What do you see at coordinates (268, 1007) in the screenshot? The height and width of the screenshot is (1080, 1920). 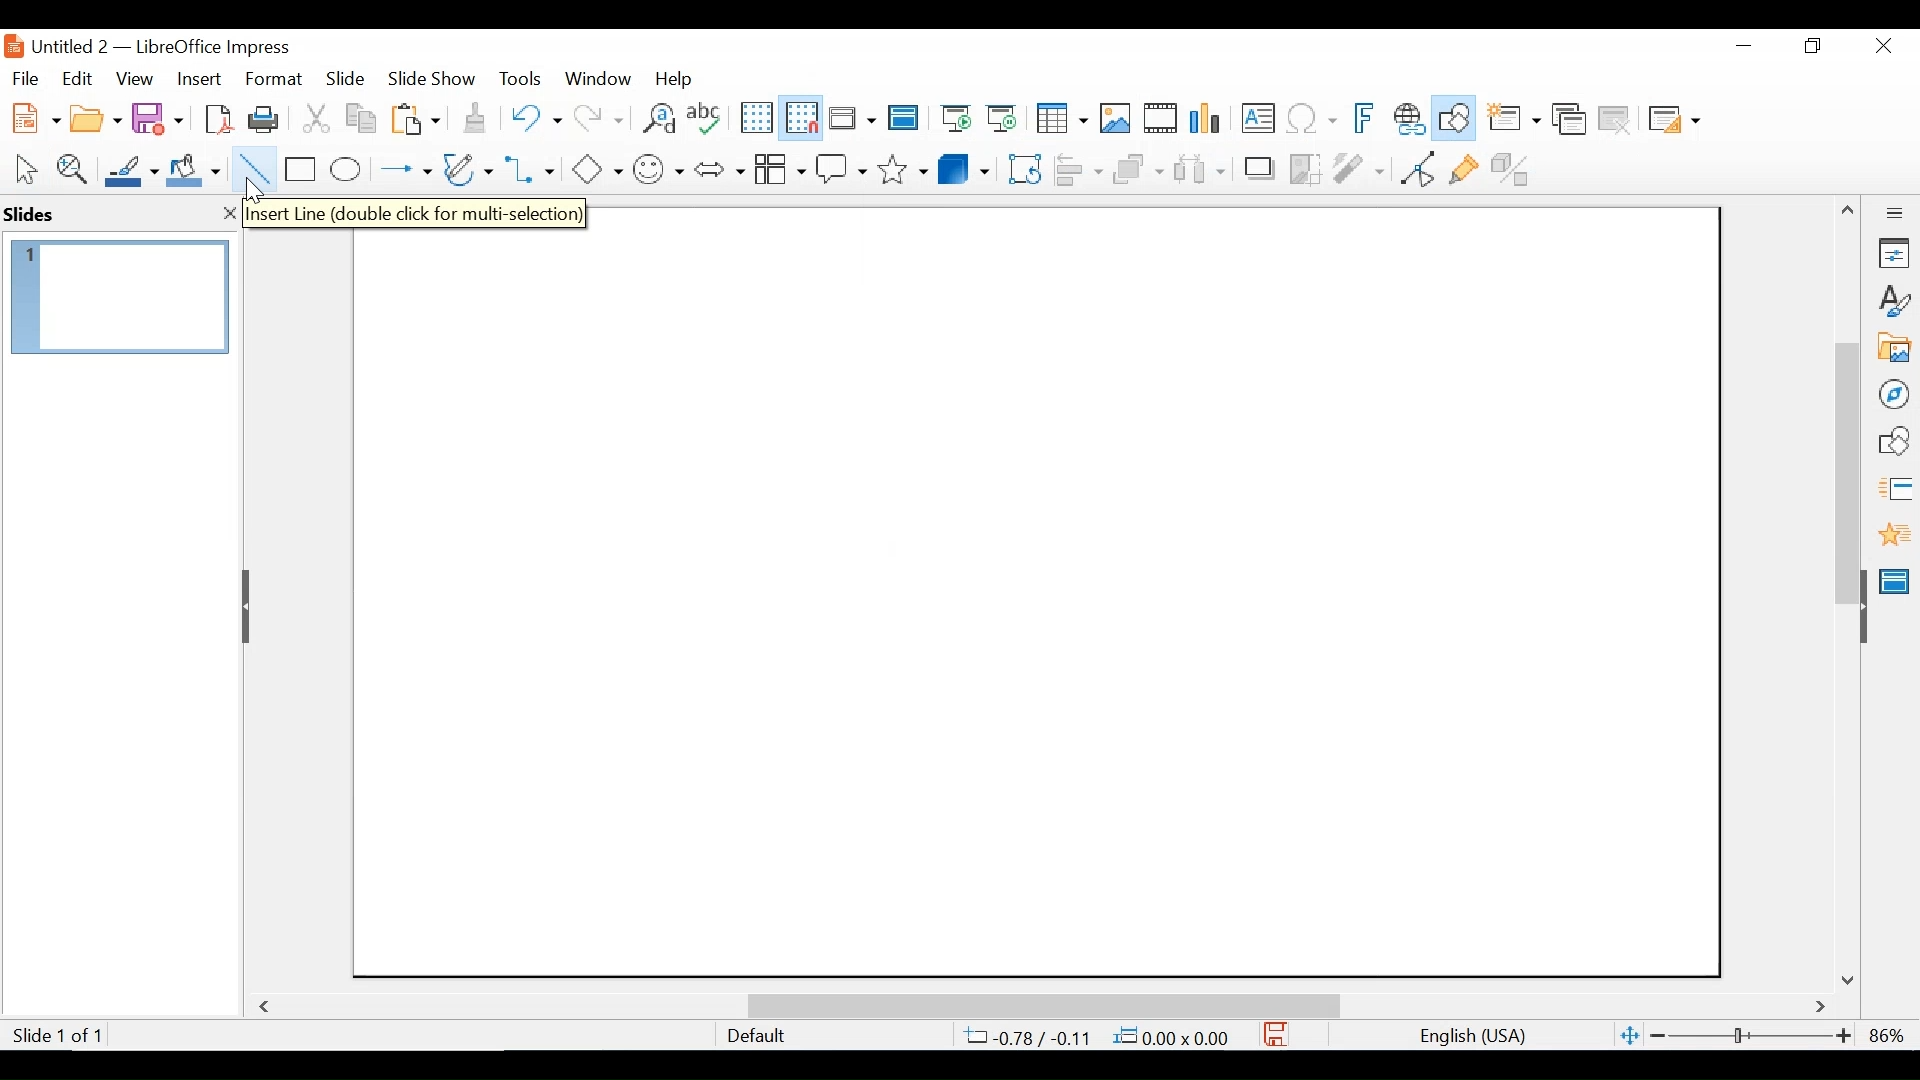 I see `Scroll Left` at bounding box center [268, 1007].